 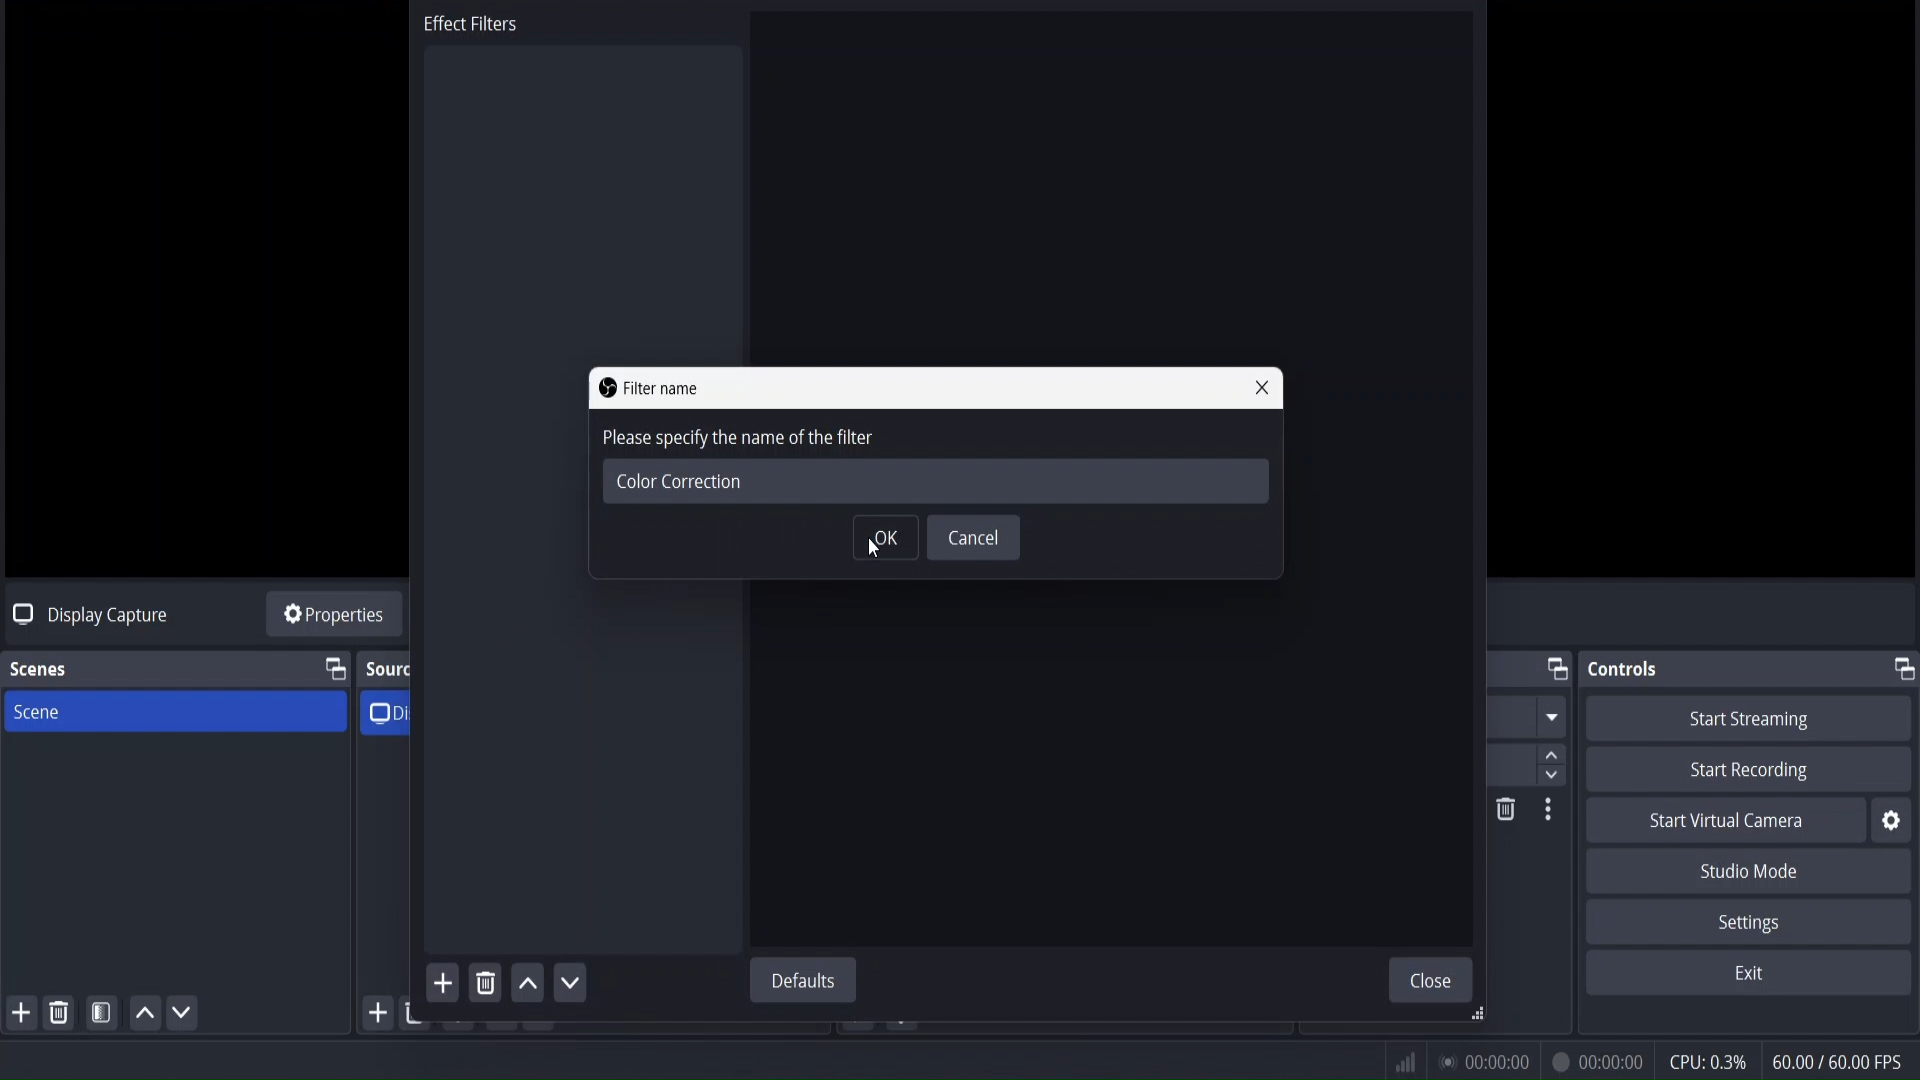 I want to click on cpu usage, so click(x=1707, y=1061).